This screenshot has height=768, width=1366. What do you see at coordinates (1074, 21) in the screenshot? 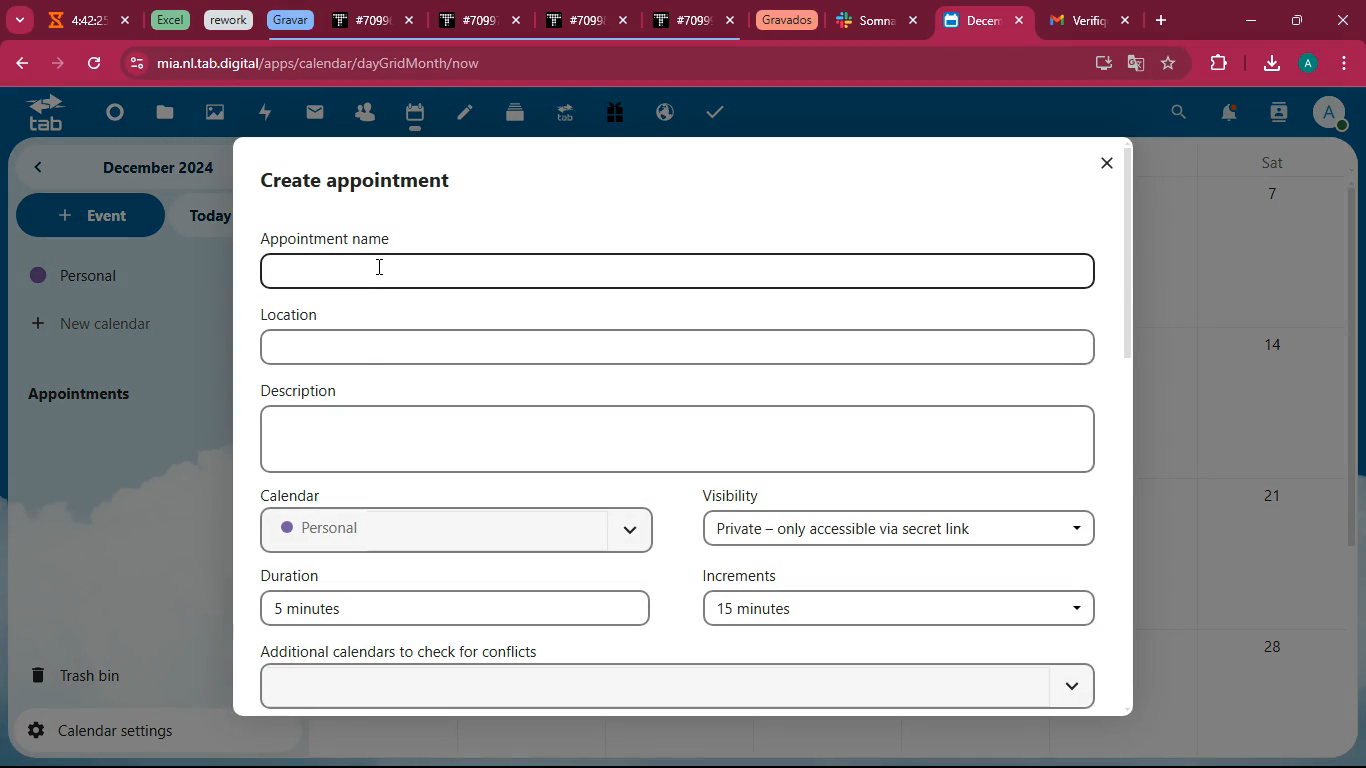
I see `tab` at bounding box center [1074, 21].